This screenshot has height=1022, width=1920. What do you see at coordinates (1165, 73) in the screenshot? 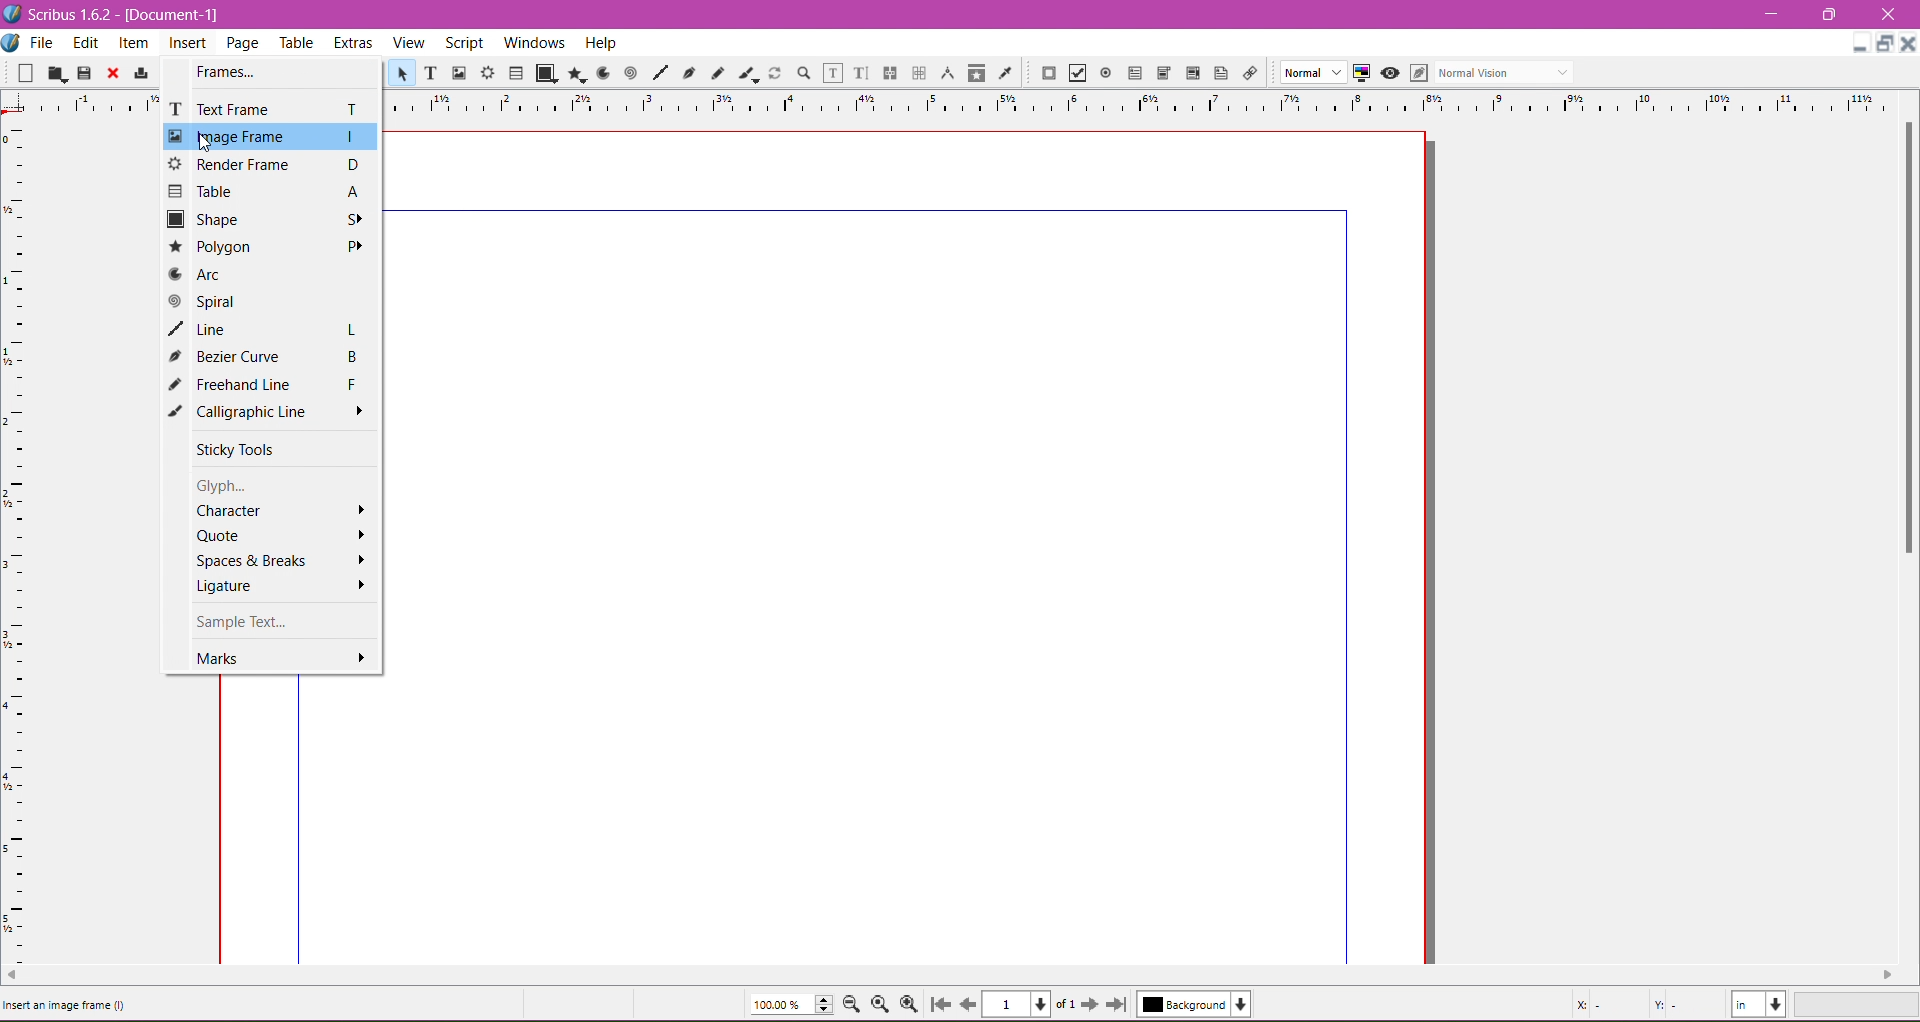
I see `PDF Combo Box` at bounding box center [1165, 73].